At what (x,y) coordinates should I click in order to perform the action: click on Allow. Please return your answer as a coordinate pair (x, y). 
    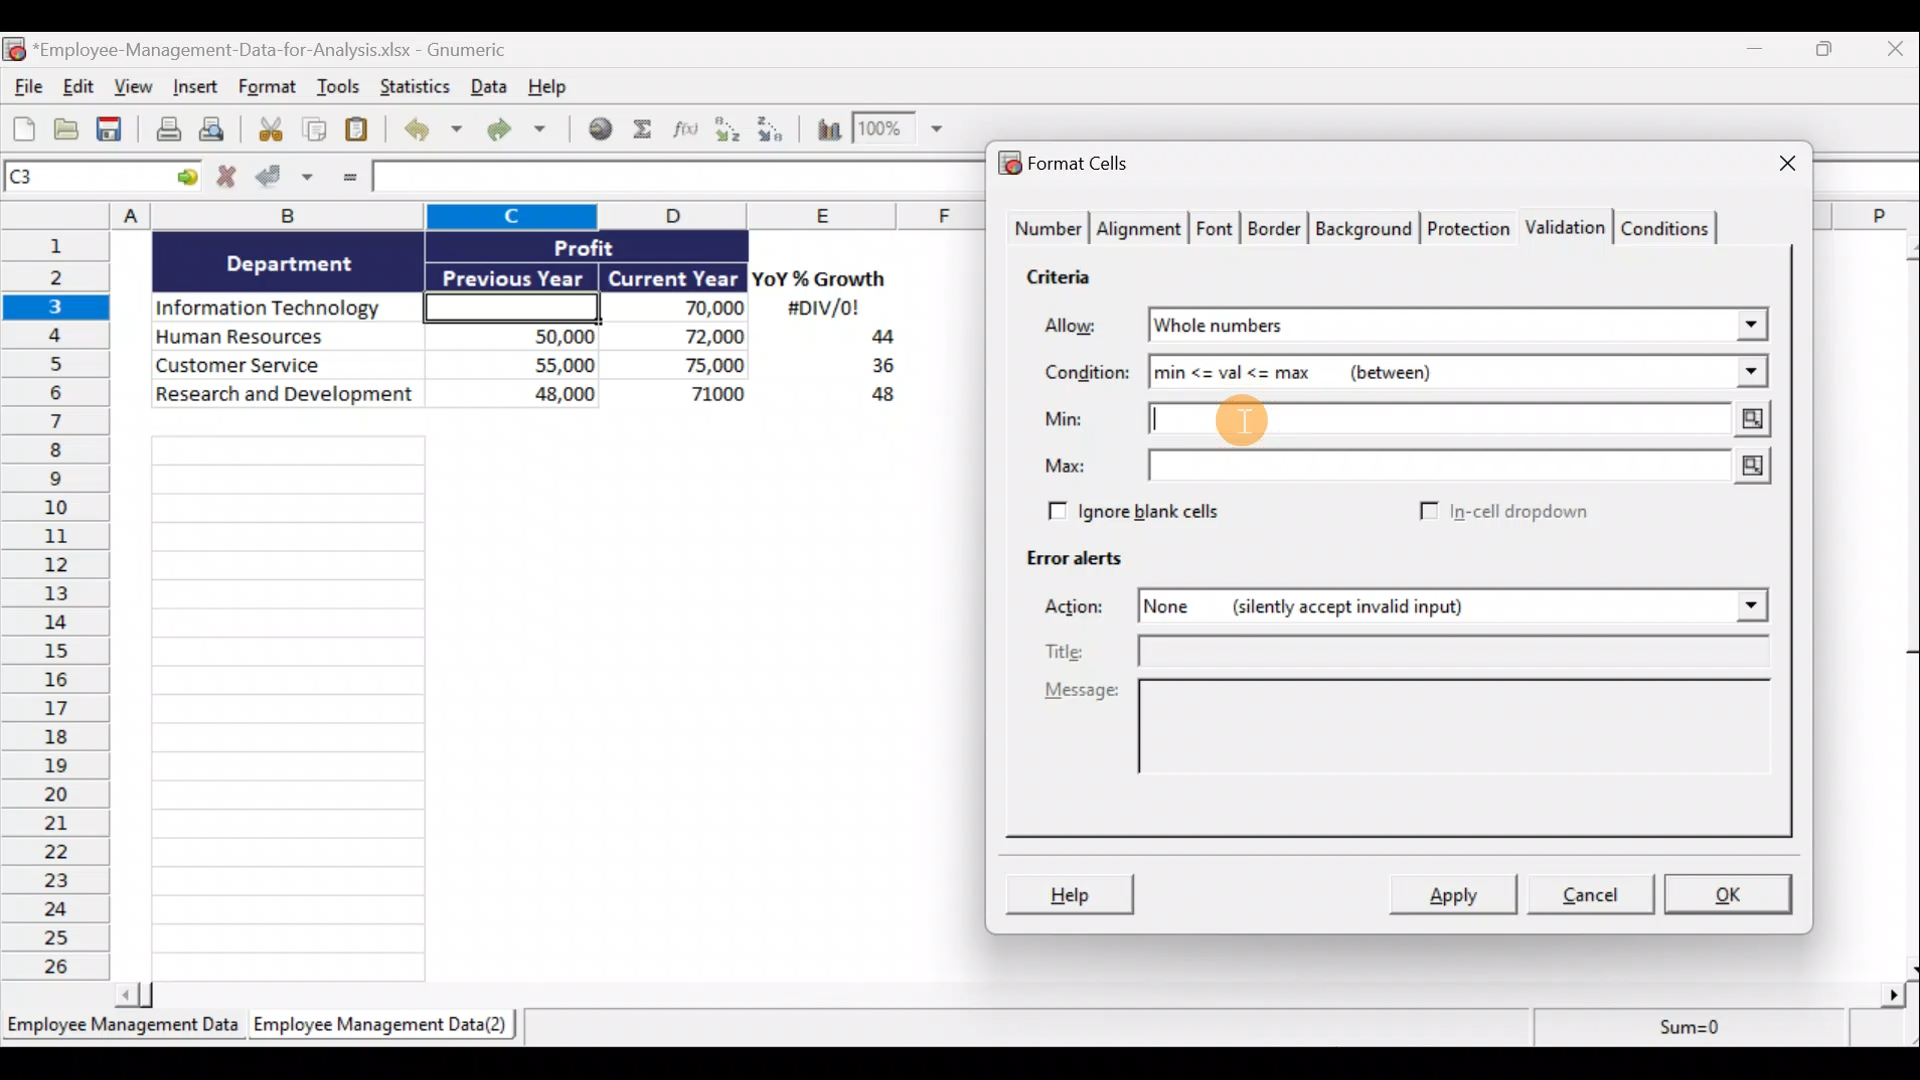
    Looking at the image, I should click on (1085, 327).